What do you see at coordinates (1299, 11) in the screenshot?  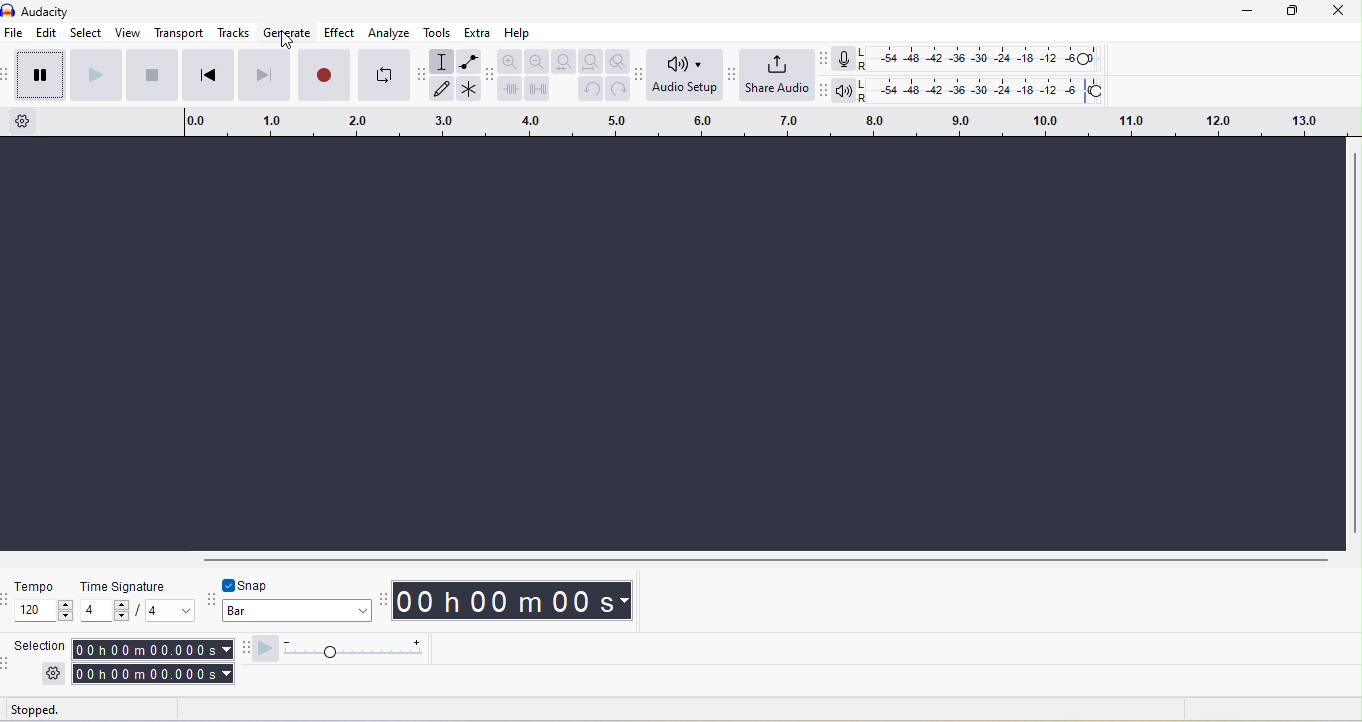 I see `maximize` at bounding box center [1299, 11].